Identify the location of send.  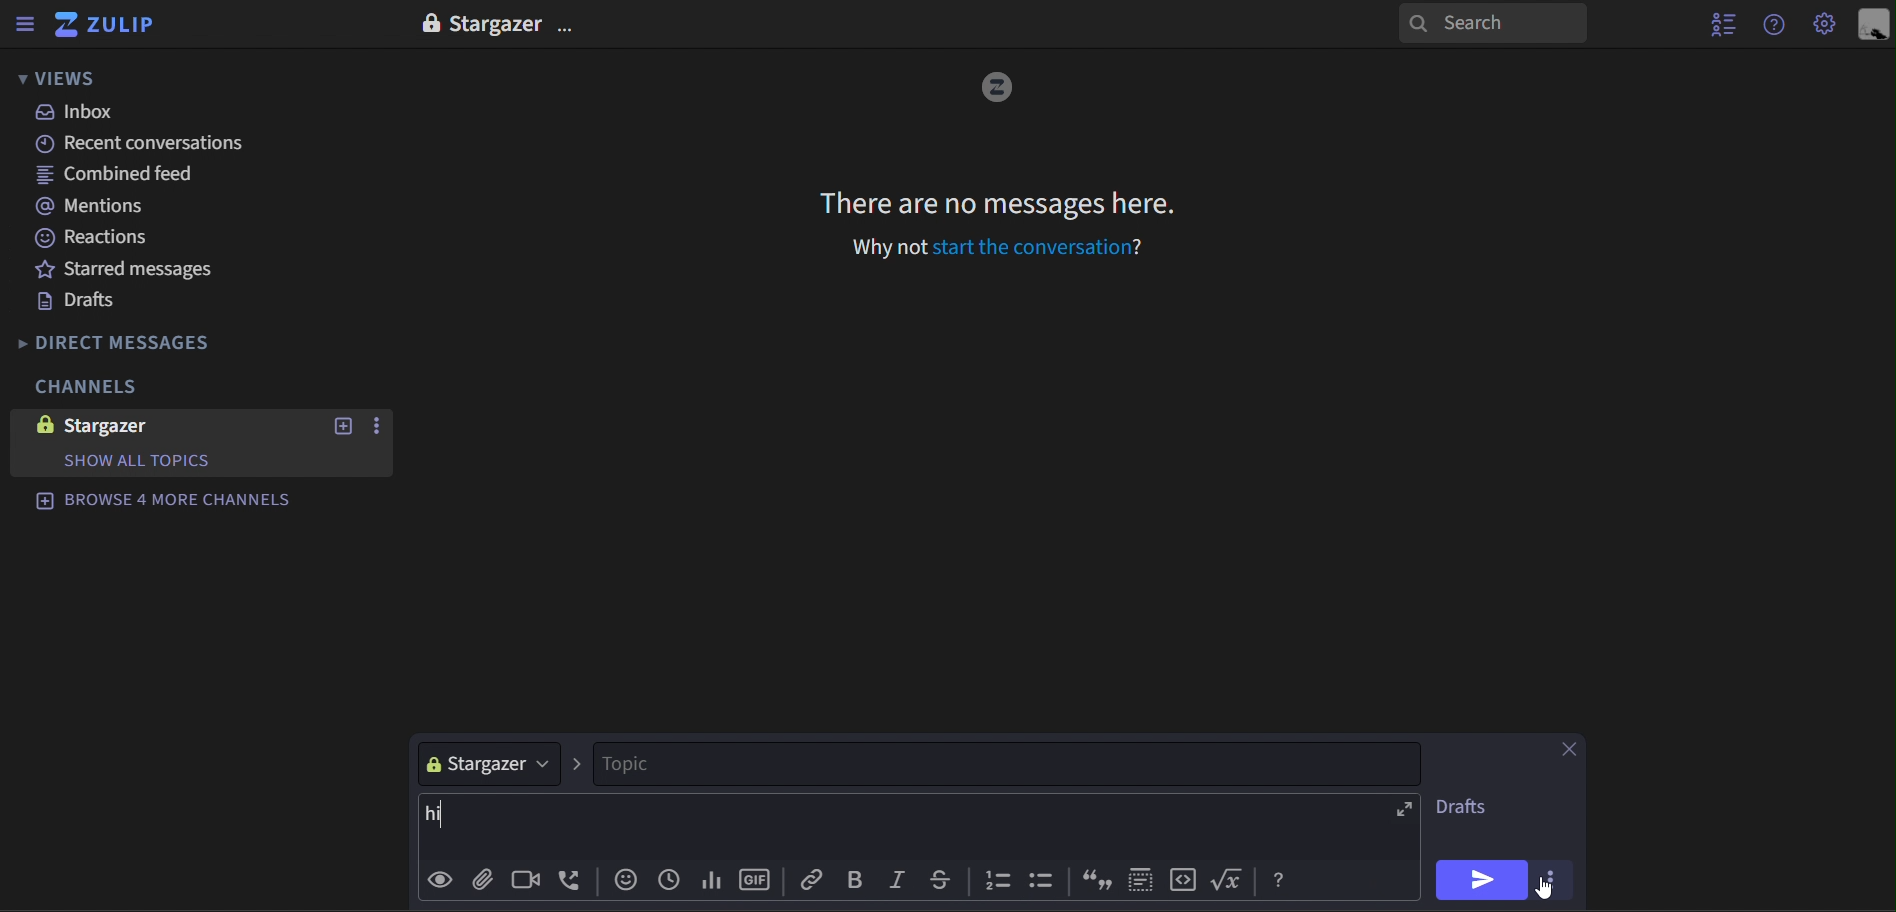
(1481, 881).